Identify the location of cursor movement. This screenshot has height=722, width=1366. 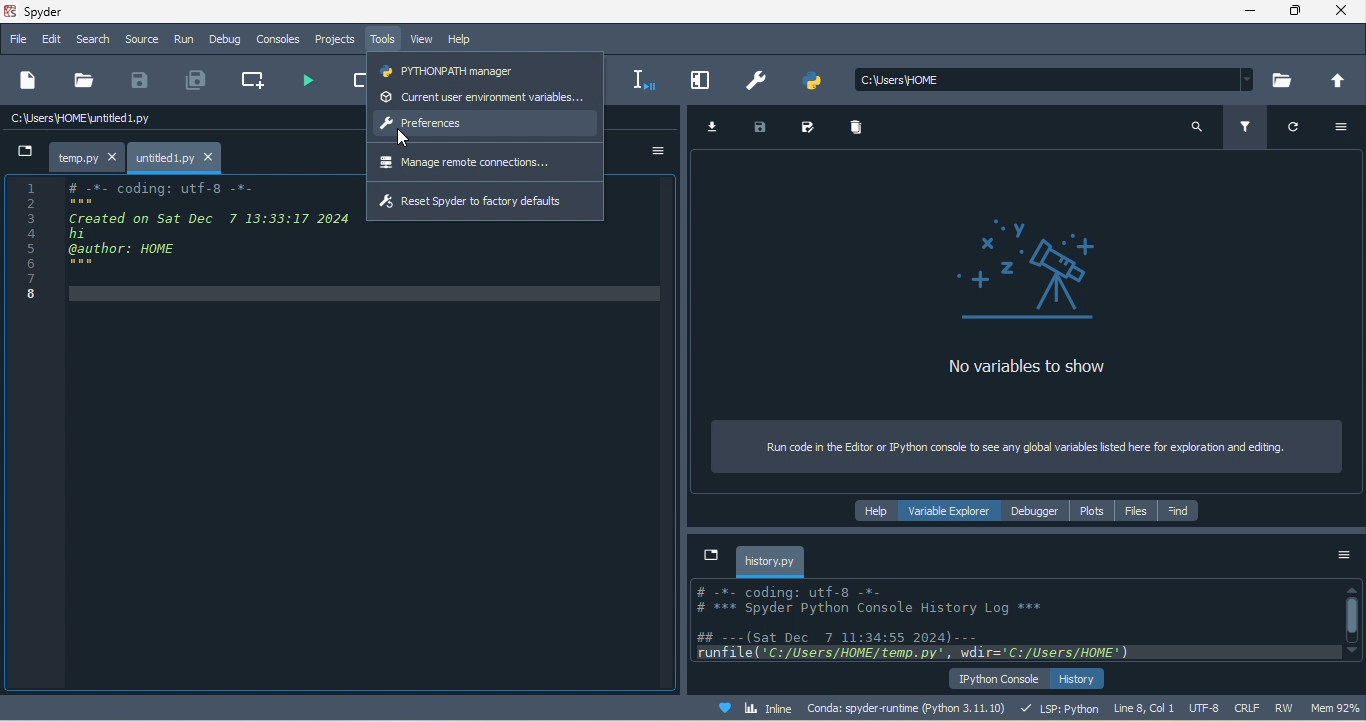
(401, 139).